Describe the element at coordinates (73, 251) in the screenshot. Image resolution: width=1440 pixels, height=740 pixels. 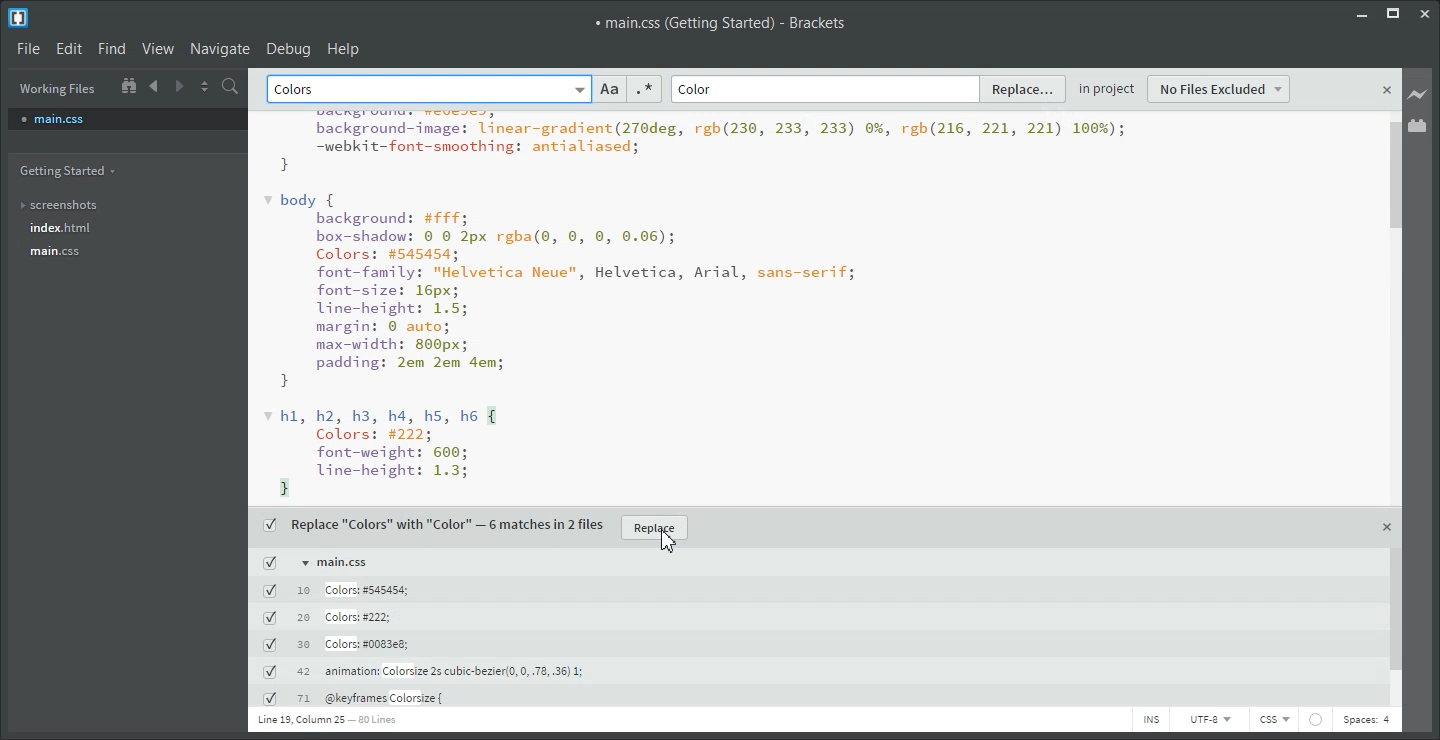
I see `main.css` at that location.